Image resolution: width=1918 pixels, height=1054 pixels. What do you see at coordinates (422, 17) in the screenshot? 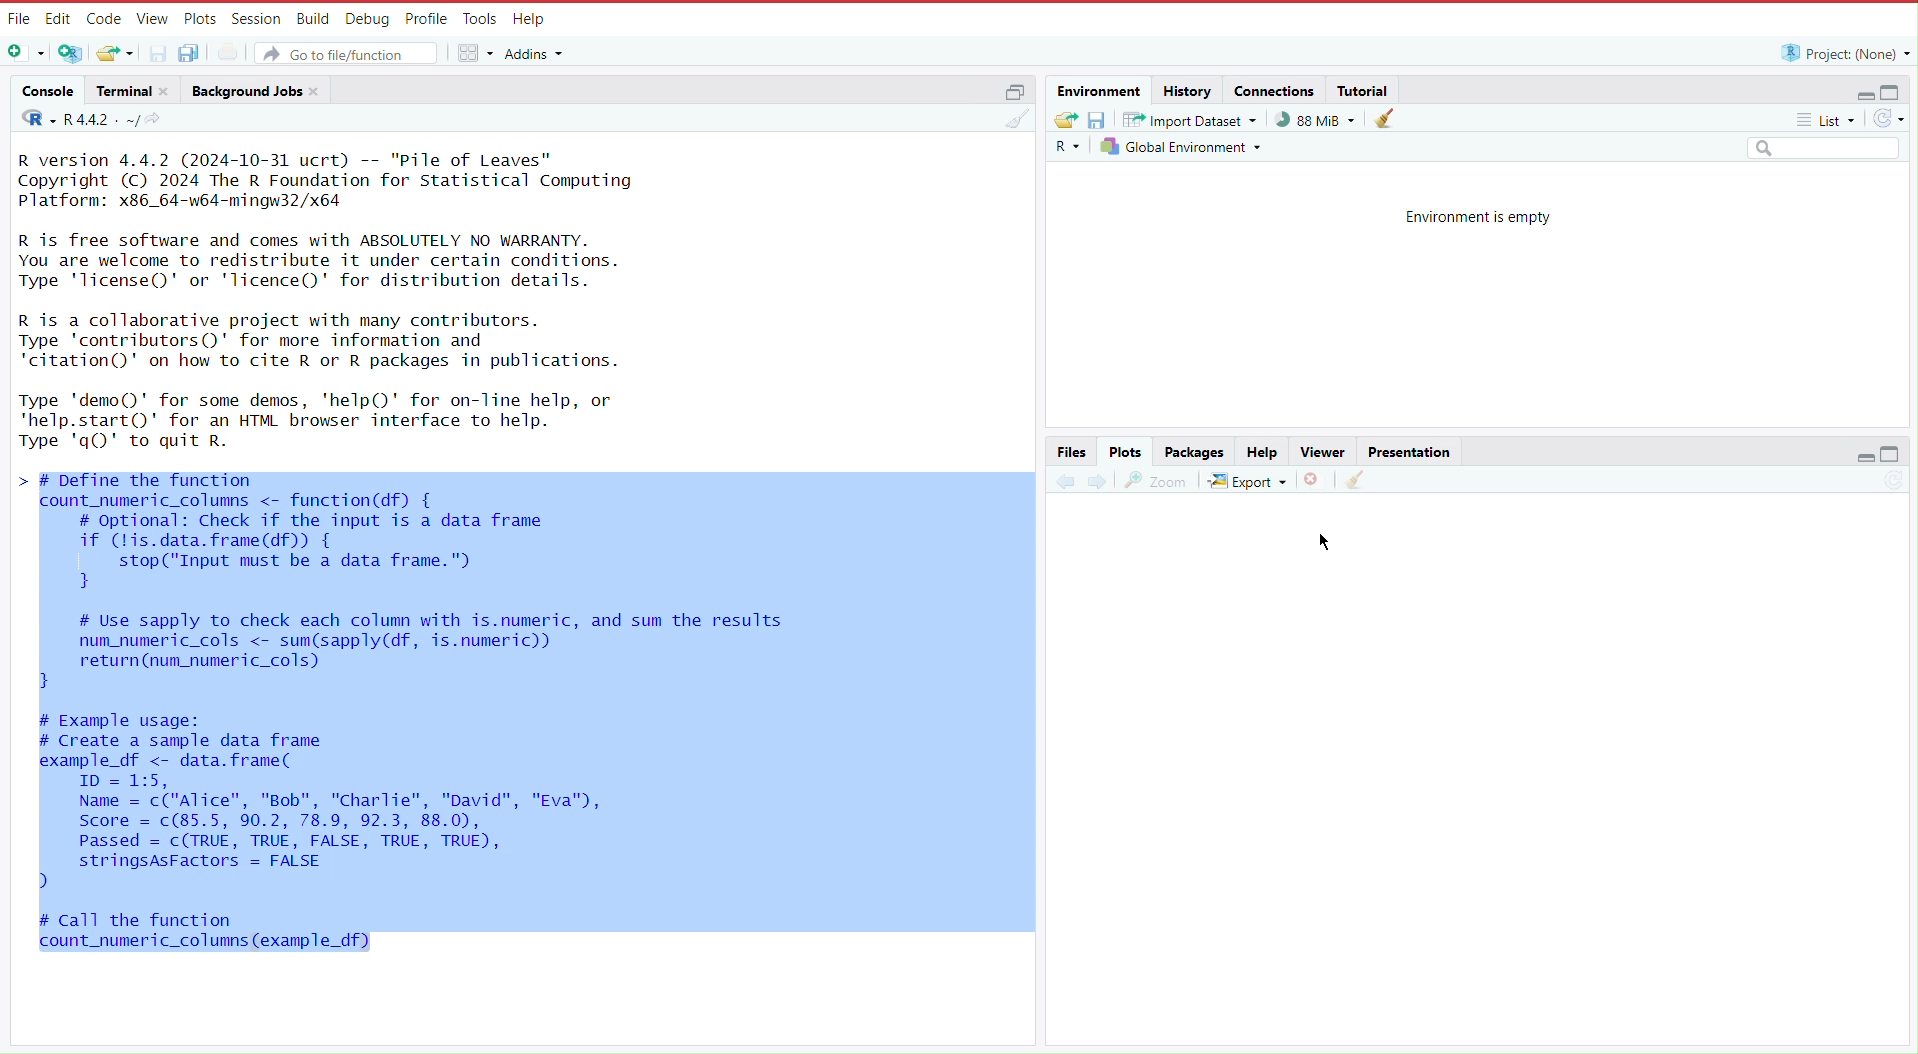
I see `Profile` at bounding box center [422, 17].